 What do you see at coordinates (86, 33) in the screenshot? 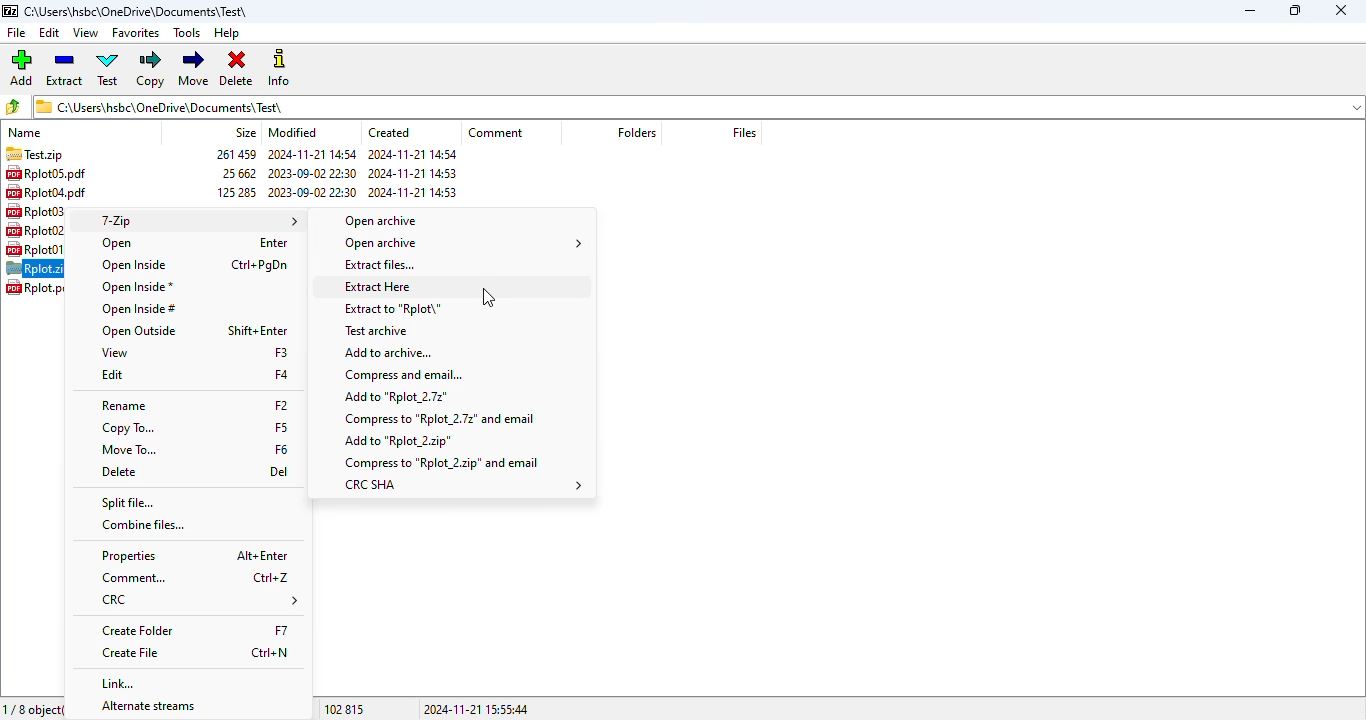
I see `view` at bounding box center [86, 33].